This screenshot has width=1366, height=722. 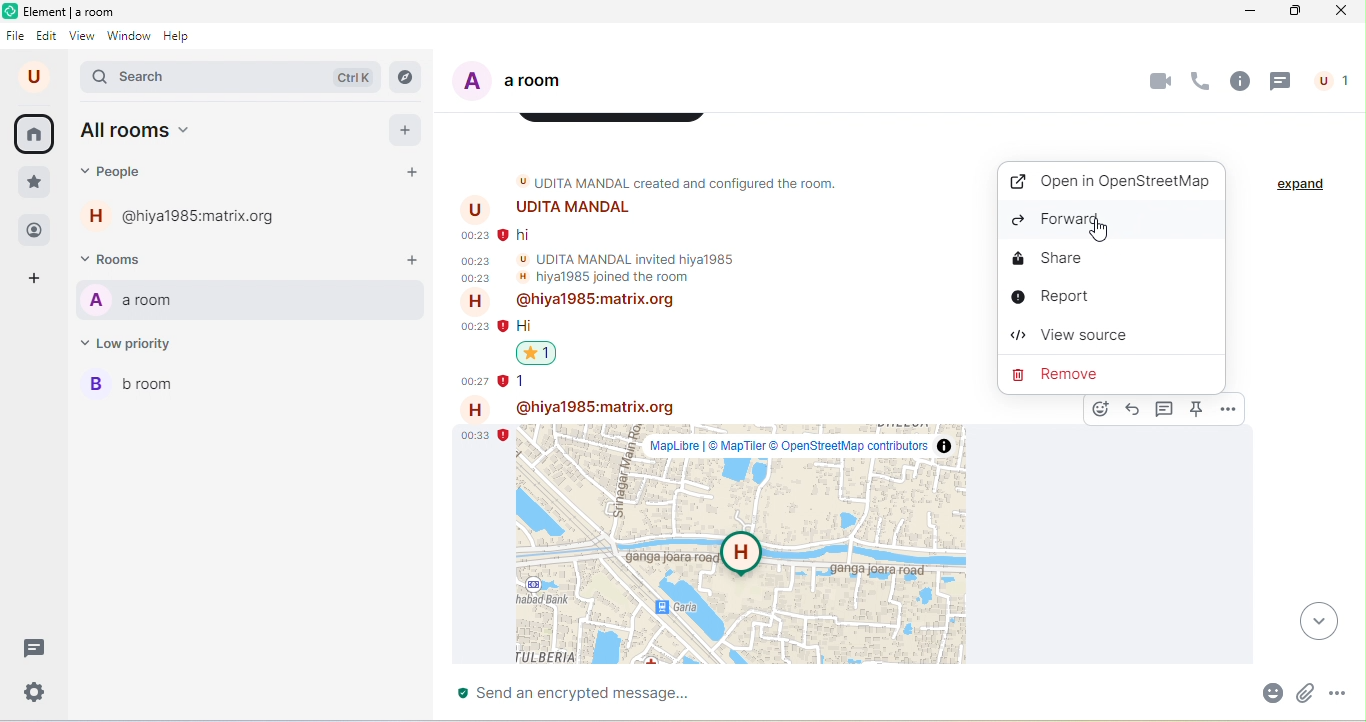 What do you see at coordinates (10, 11) in the screenshot?
I see `element logo` at bounding box center [10, 11].